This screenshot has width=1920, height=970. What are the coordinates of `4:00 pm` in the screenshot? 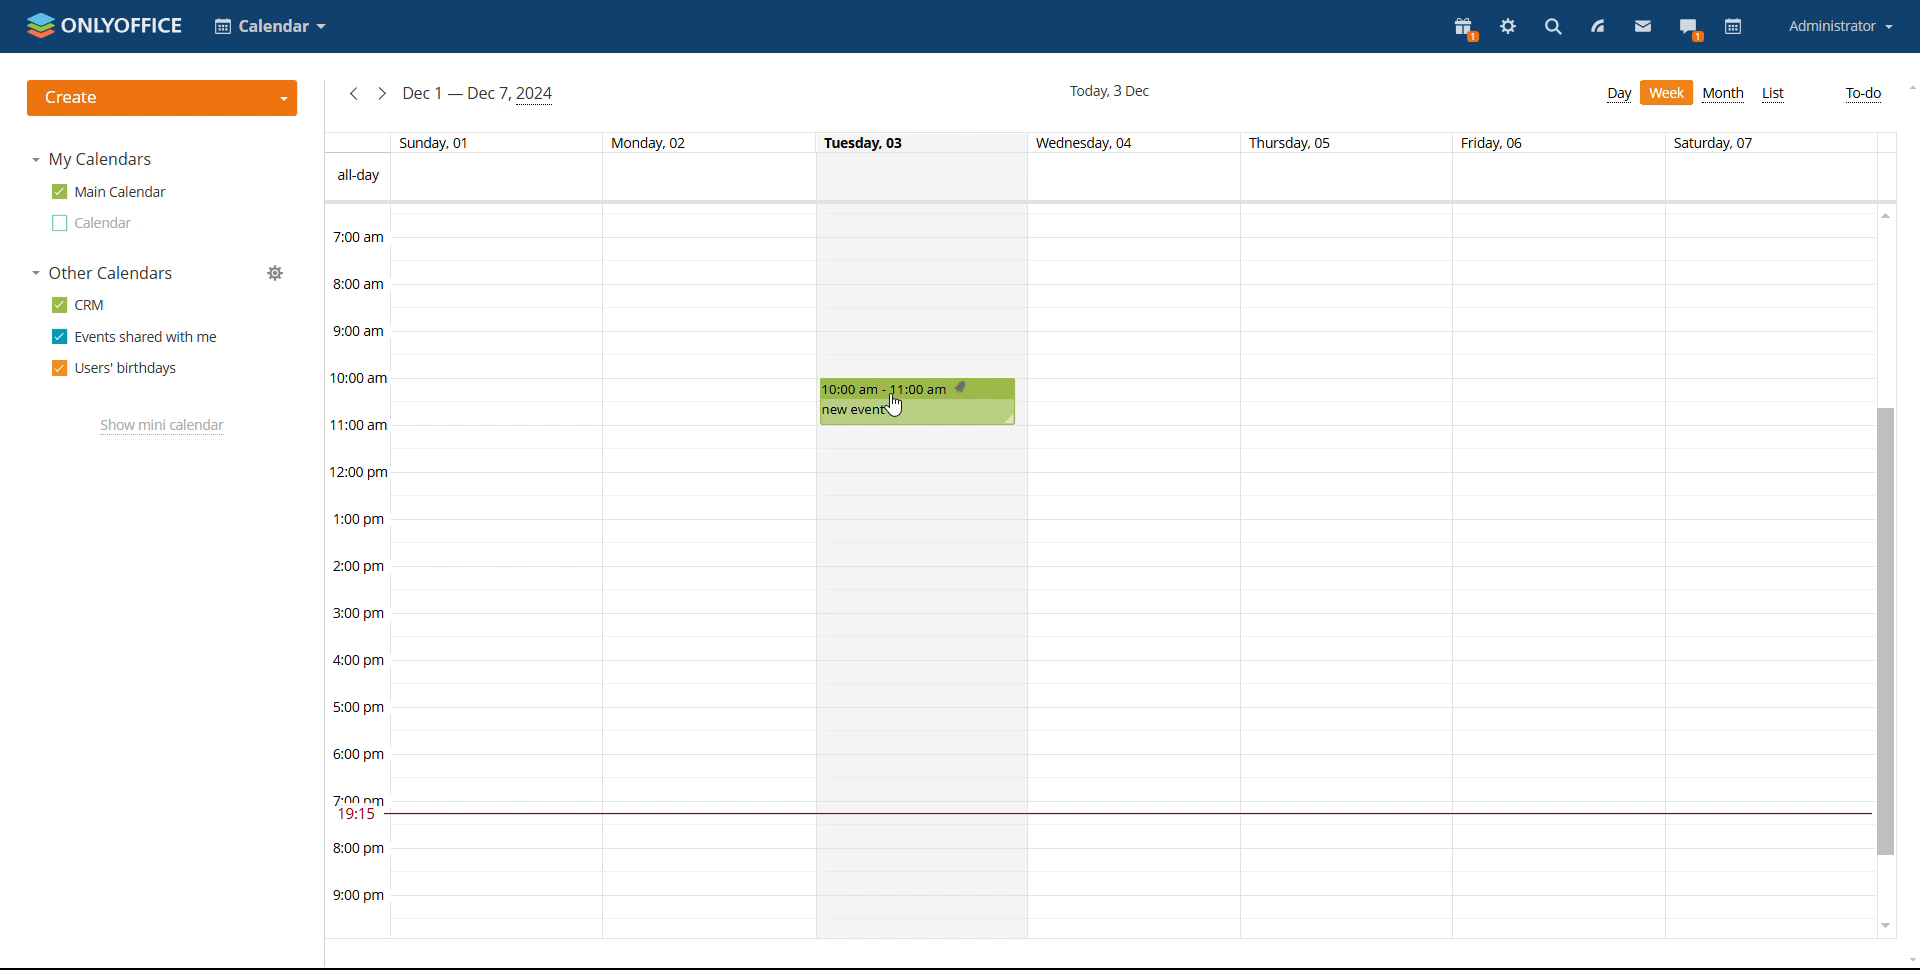 It's located at (362, 660).